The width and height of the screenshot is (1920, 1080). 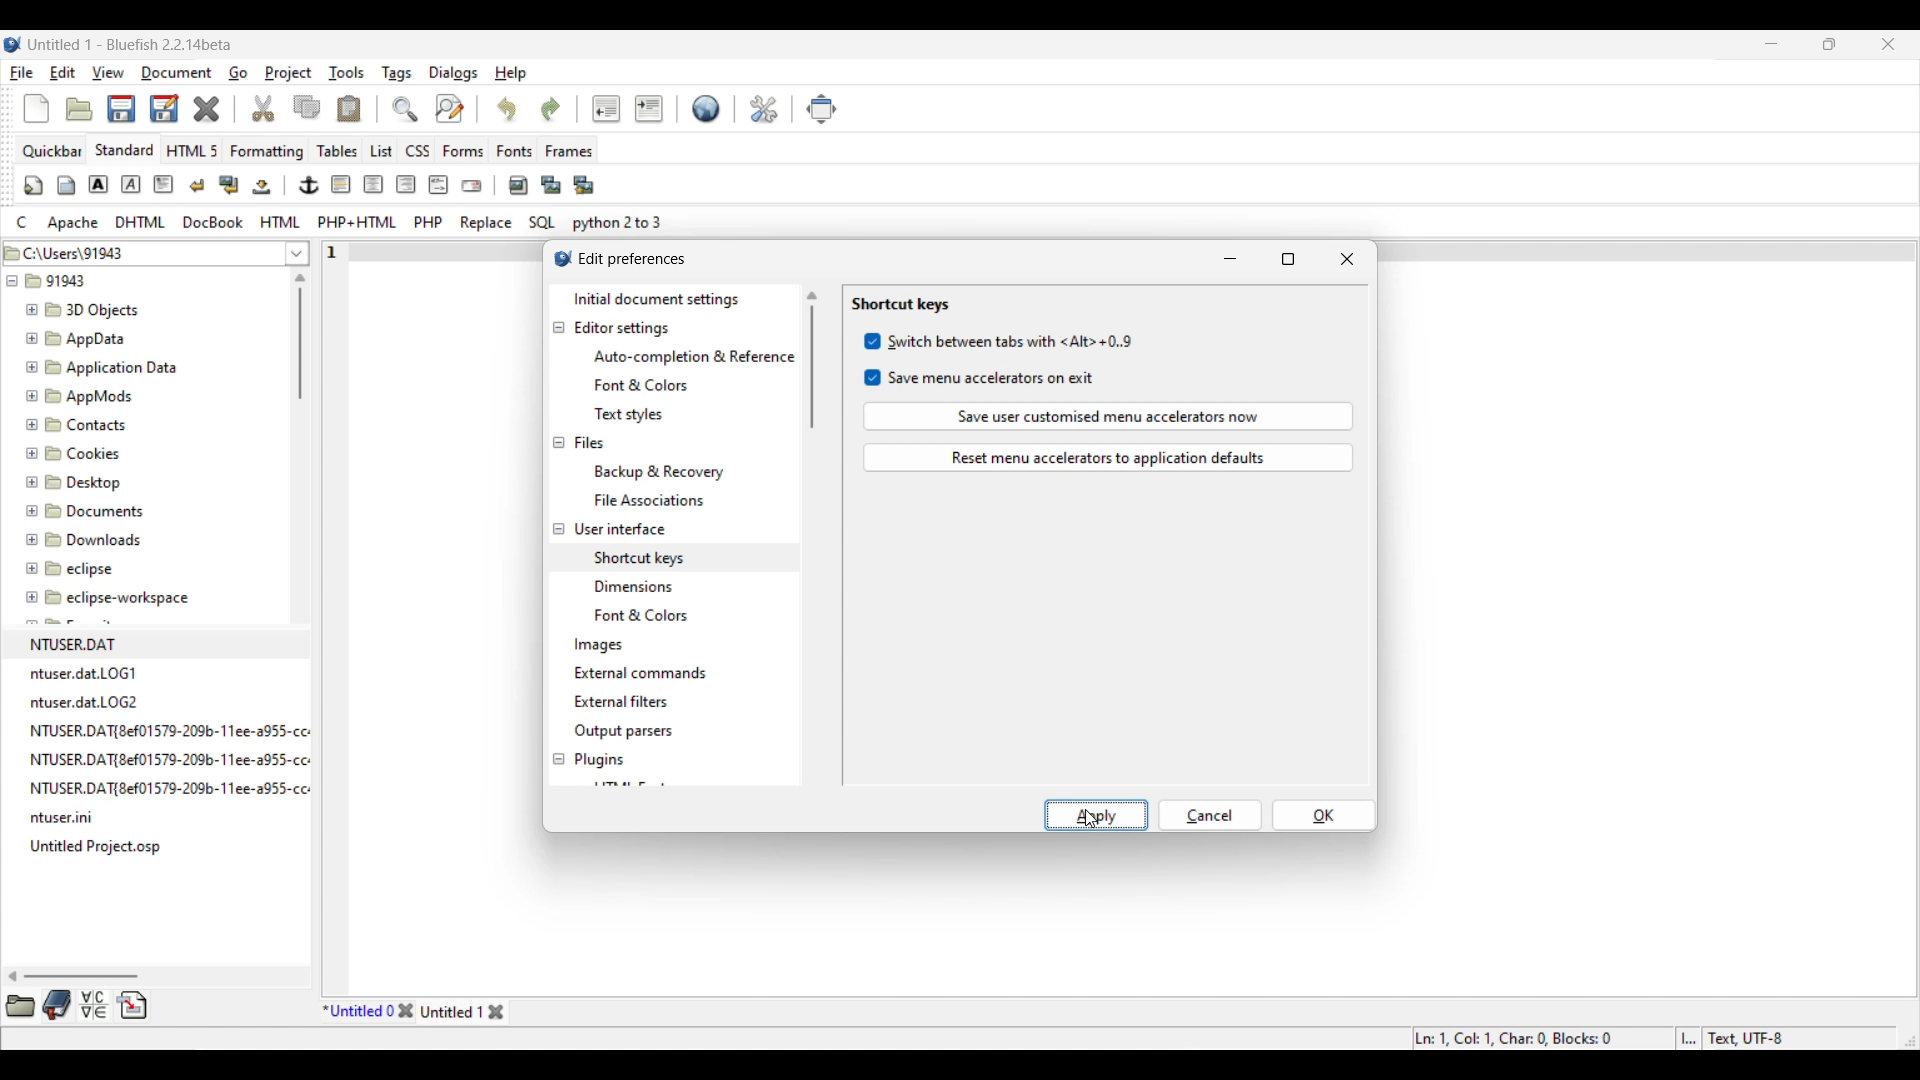 I want to click on Close, so click(x=206, y=109).